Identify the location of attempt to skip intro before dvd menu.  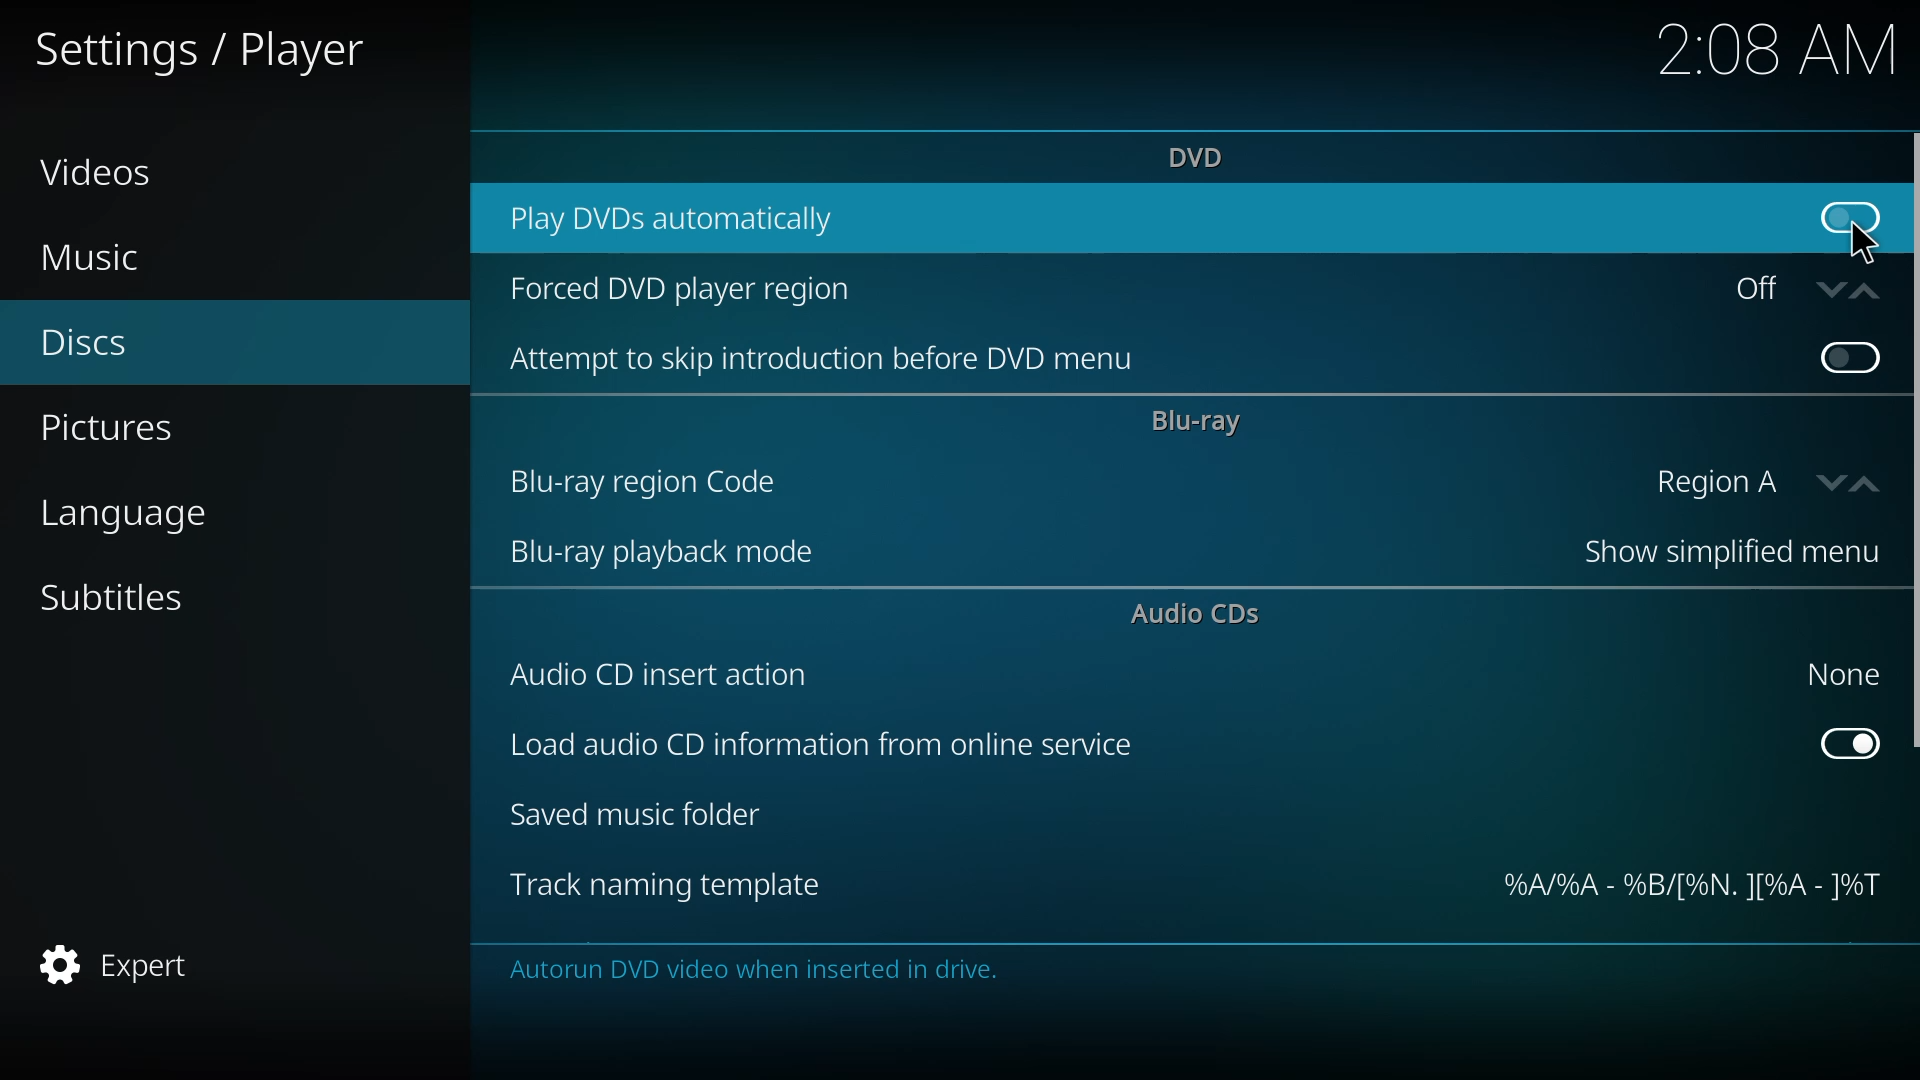
(832, 360).